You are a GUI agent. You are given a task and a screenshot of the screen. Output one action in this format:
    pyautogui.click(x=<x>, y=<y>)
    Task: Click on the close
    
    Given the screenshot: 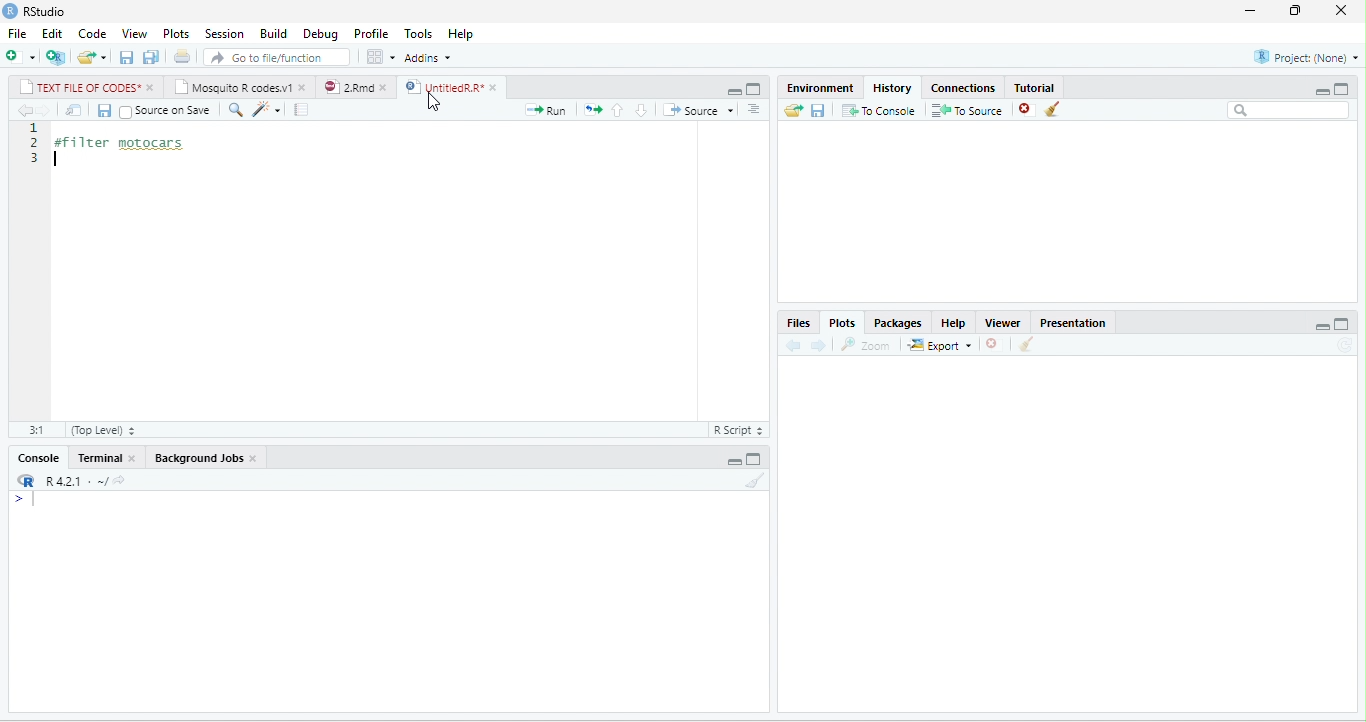 What is the action you would take?
    pyautogui.click(x=153, y=87)
    